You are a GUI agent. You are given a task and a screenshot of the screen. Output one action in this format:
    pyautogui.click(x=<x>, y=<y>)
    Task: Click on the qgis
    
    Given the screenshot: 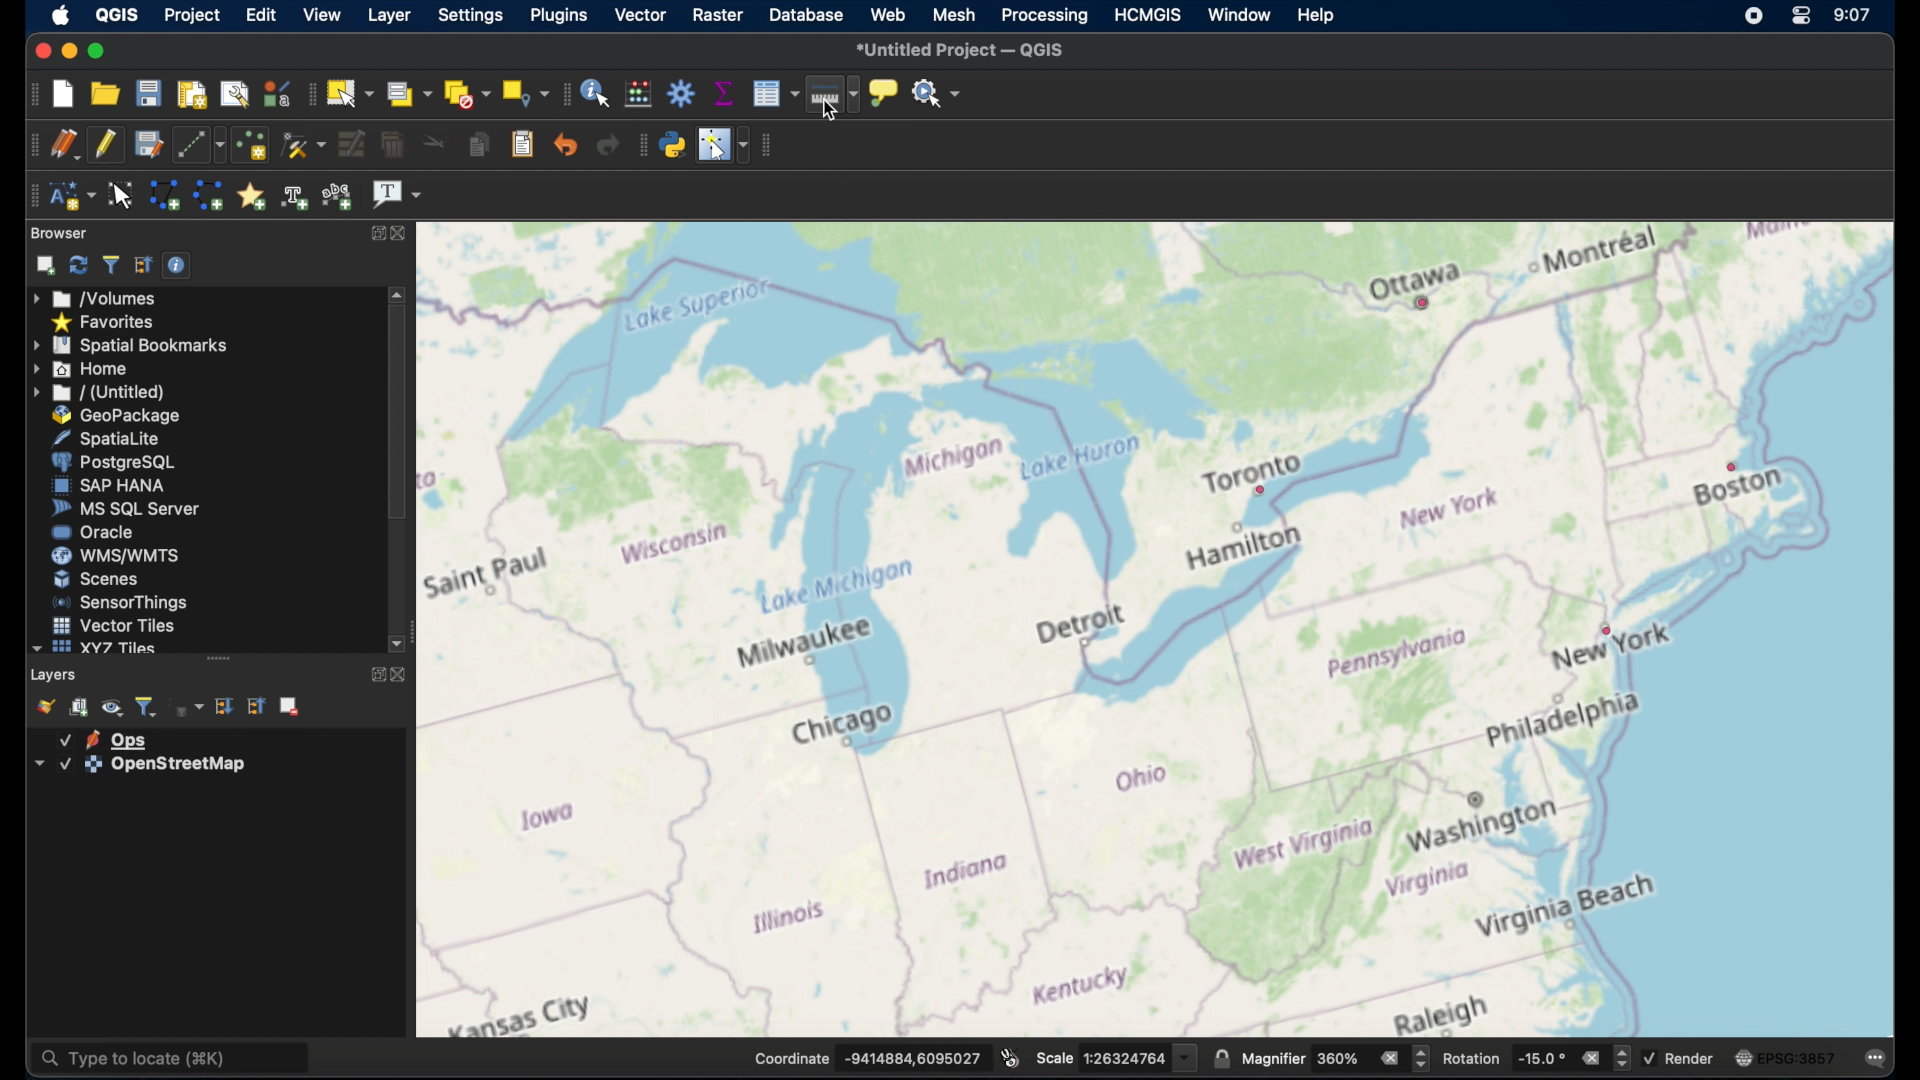 What is the action you would take?
    pyautogui.click(x=118, y=15)
    